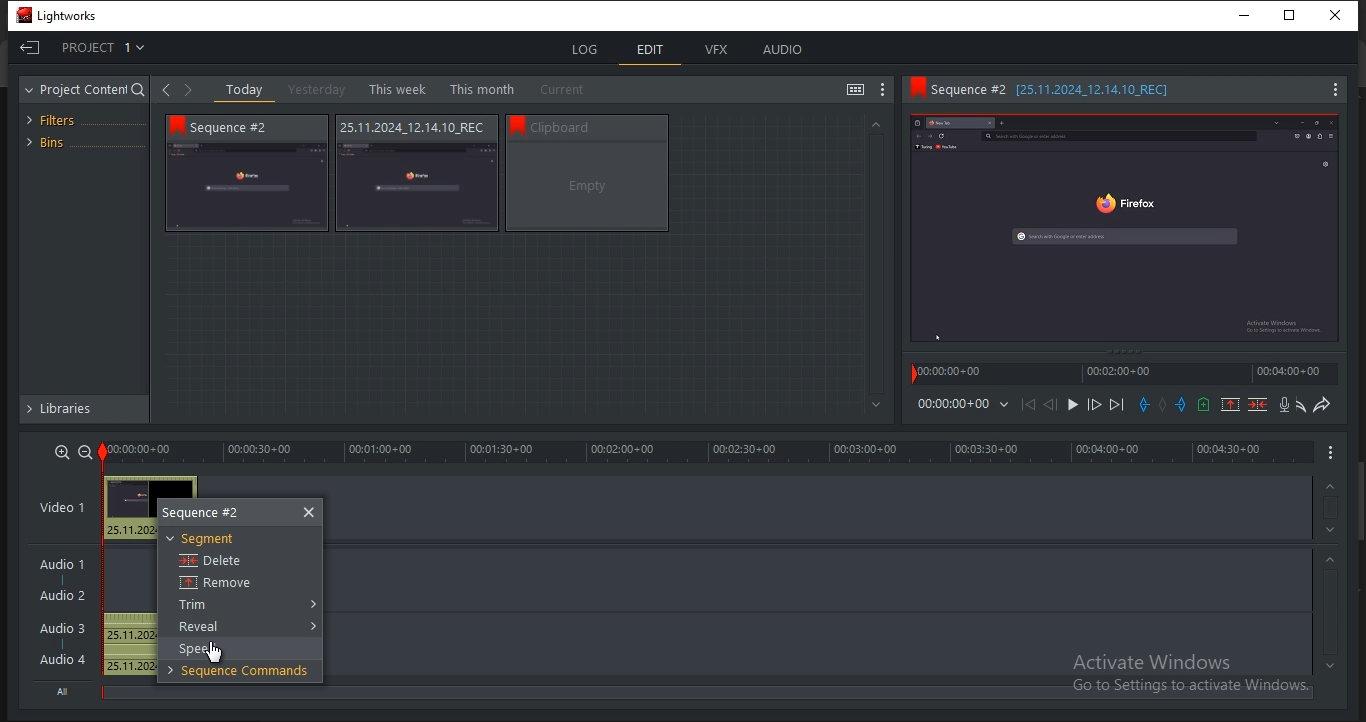 The width and height of the screenshot is (1366, 722). Describe the element at coordinates (1327, 529) in the screenshot. I see `timeline navigation up arrow` at that location.